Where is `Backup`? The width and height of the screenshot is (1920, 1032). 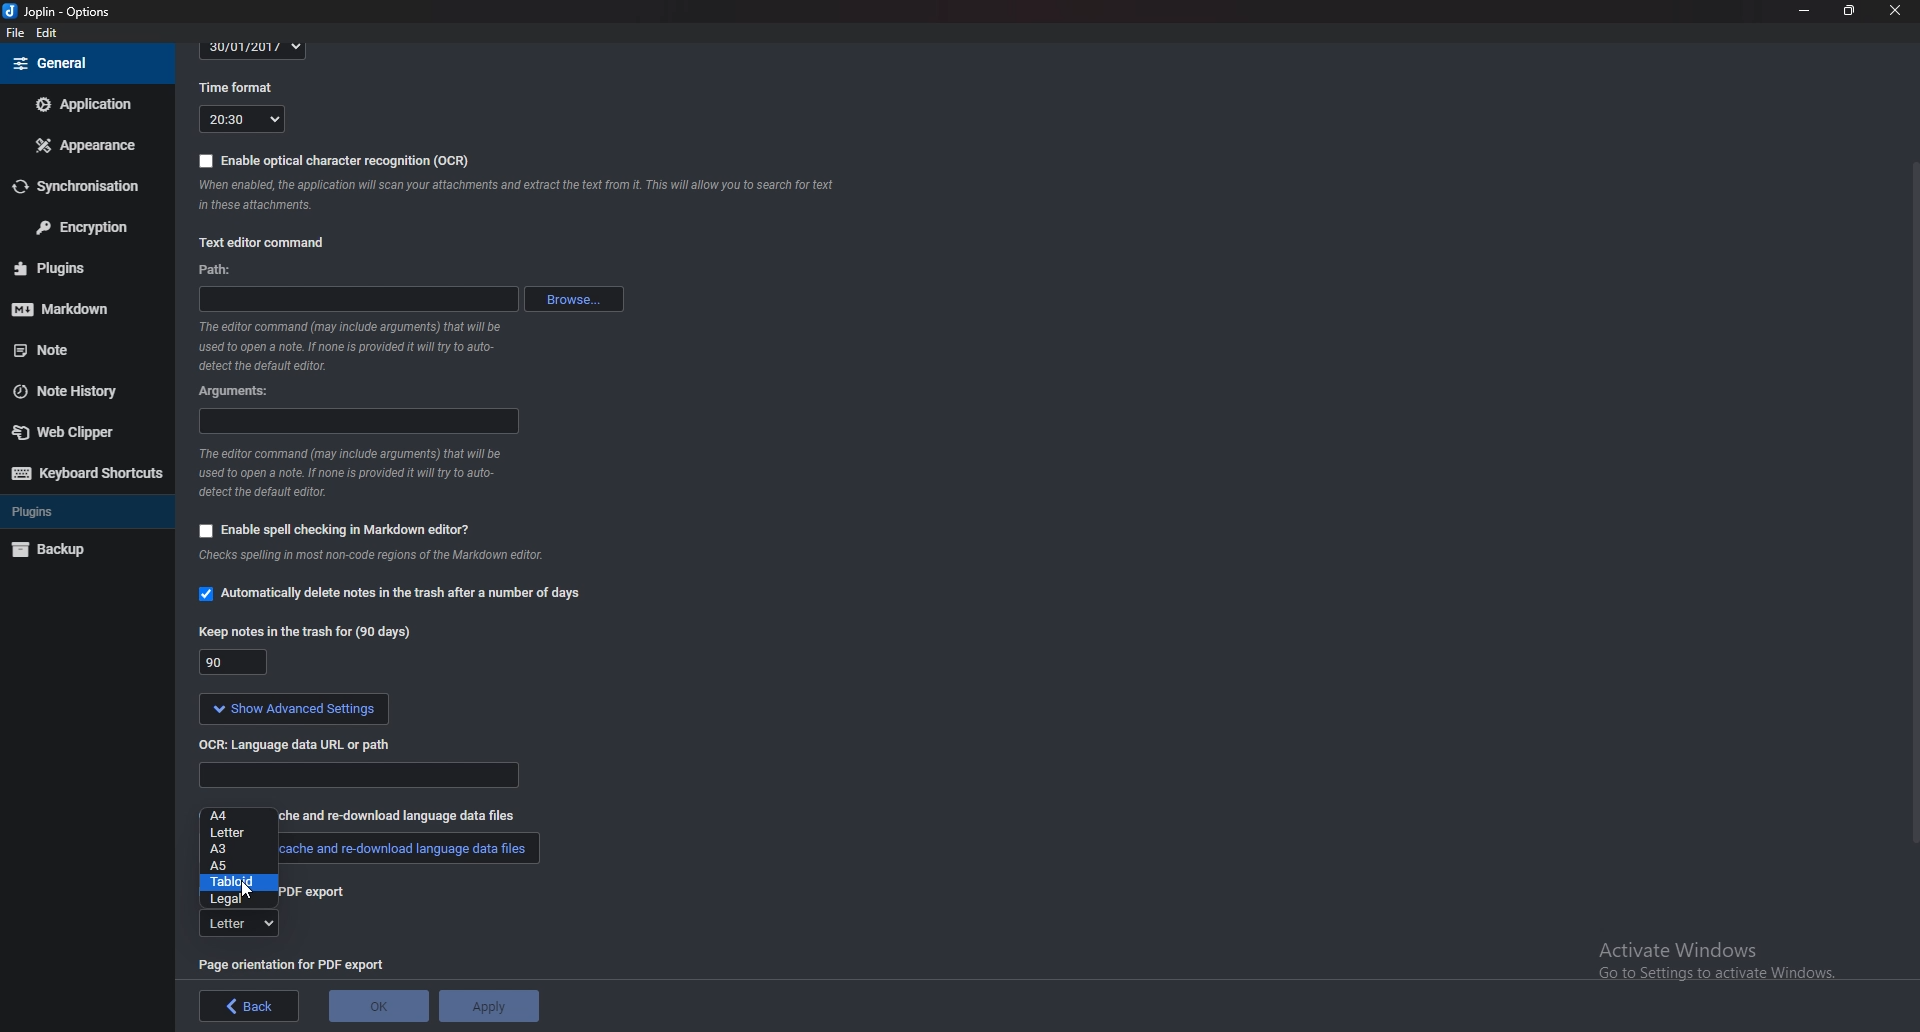 Backup is located at coordinates (77, 550).